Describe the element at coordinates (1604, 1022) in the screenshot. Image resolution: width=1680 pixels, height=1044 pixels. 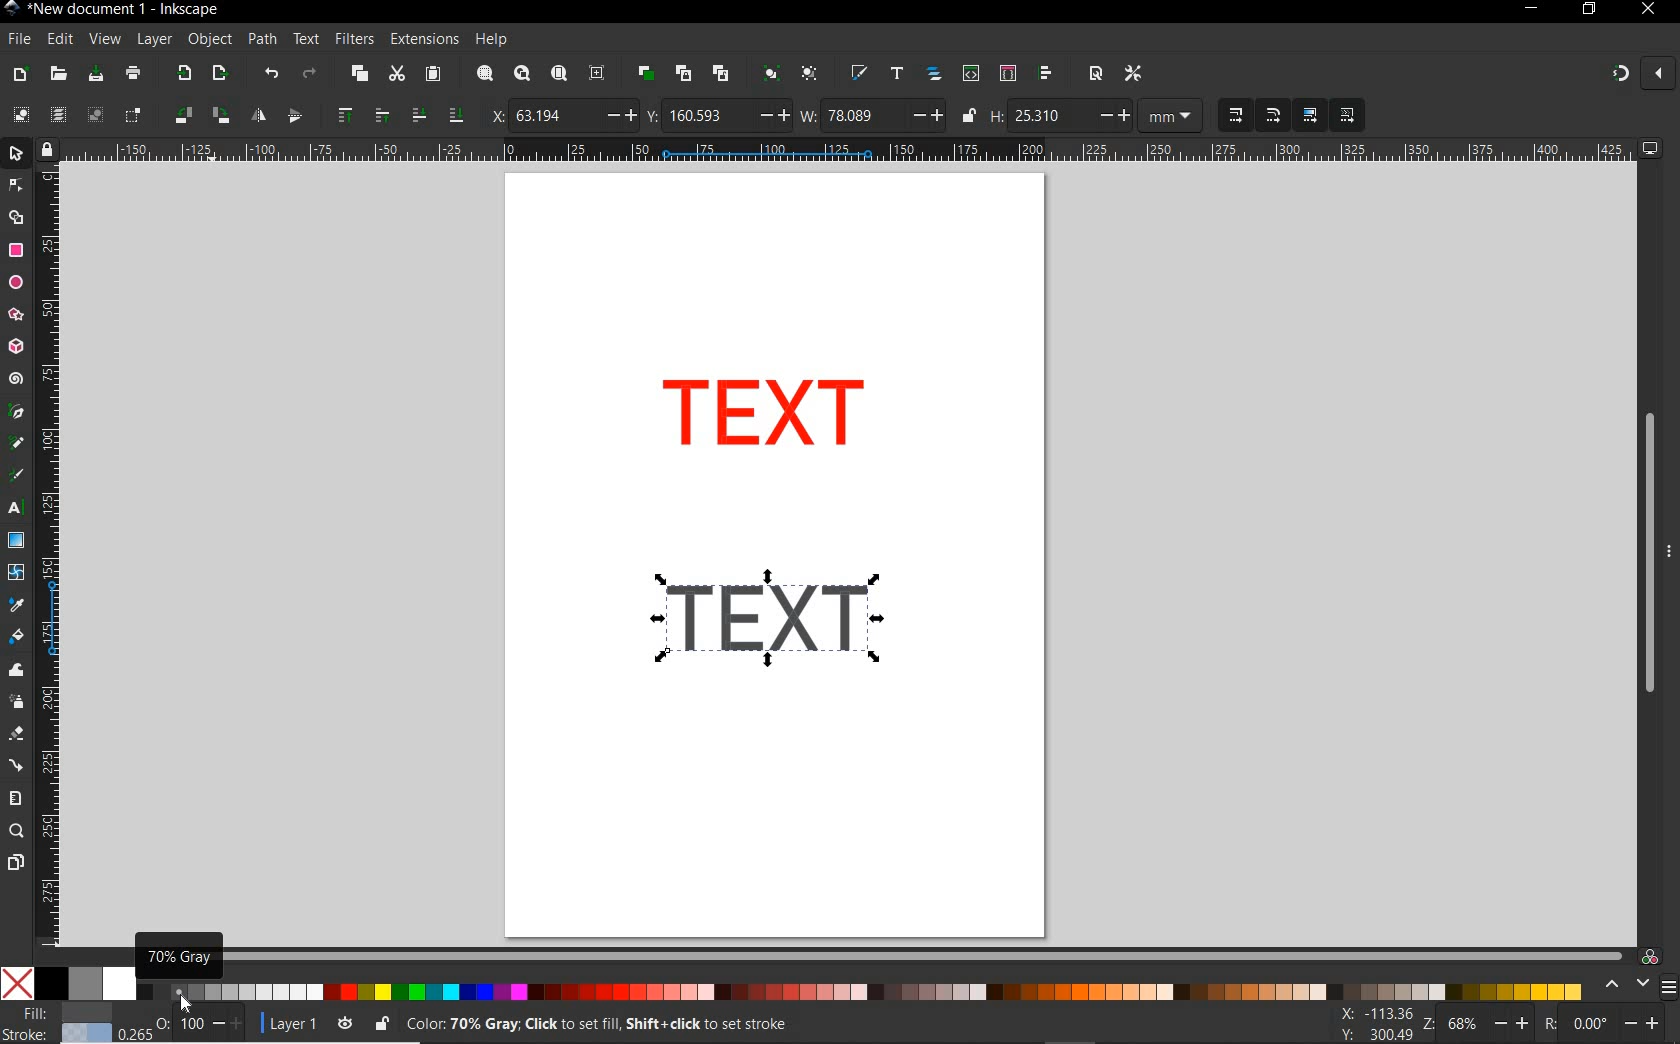
I see `rotation` at that location.